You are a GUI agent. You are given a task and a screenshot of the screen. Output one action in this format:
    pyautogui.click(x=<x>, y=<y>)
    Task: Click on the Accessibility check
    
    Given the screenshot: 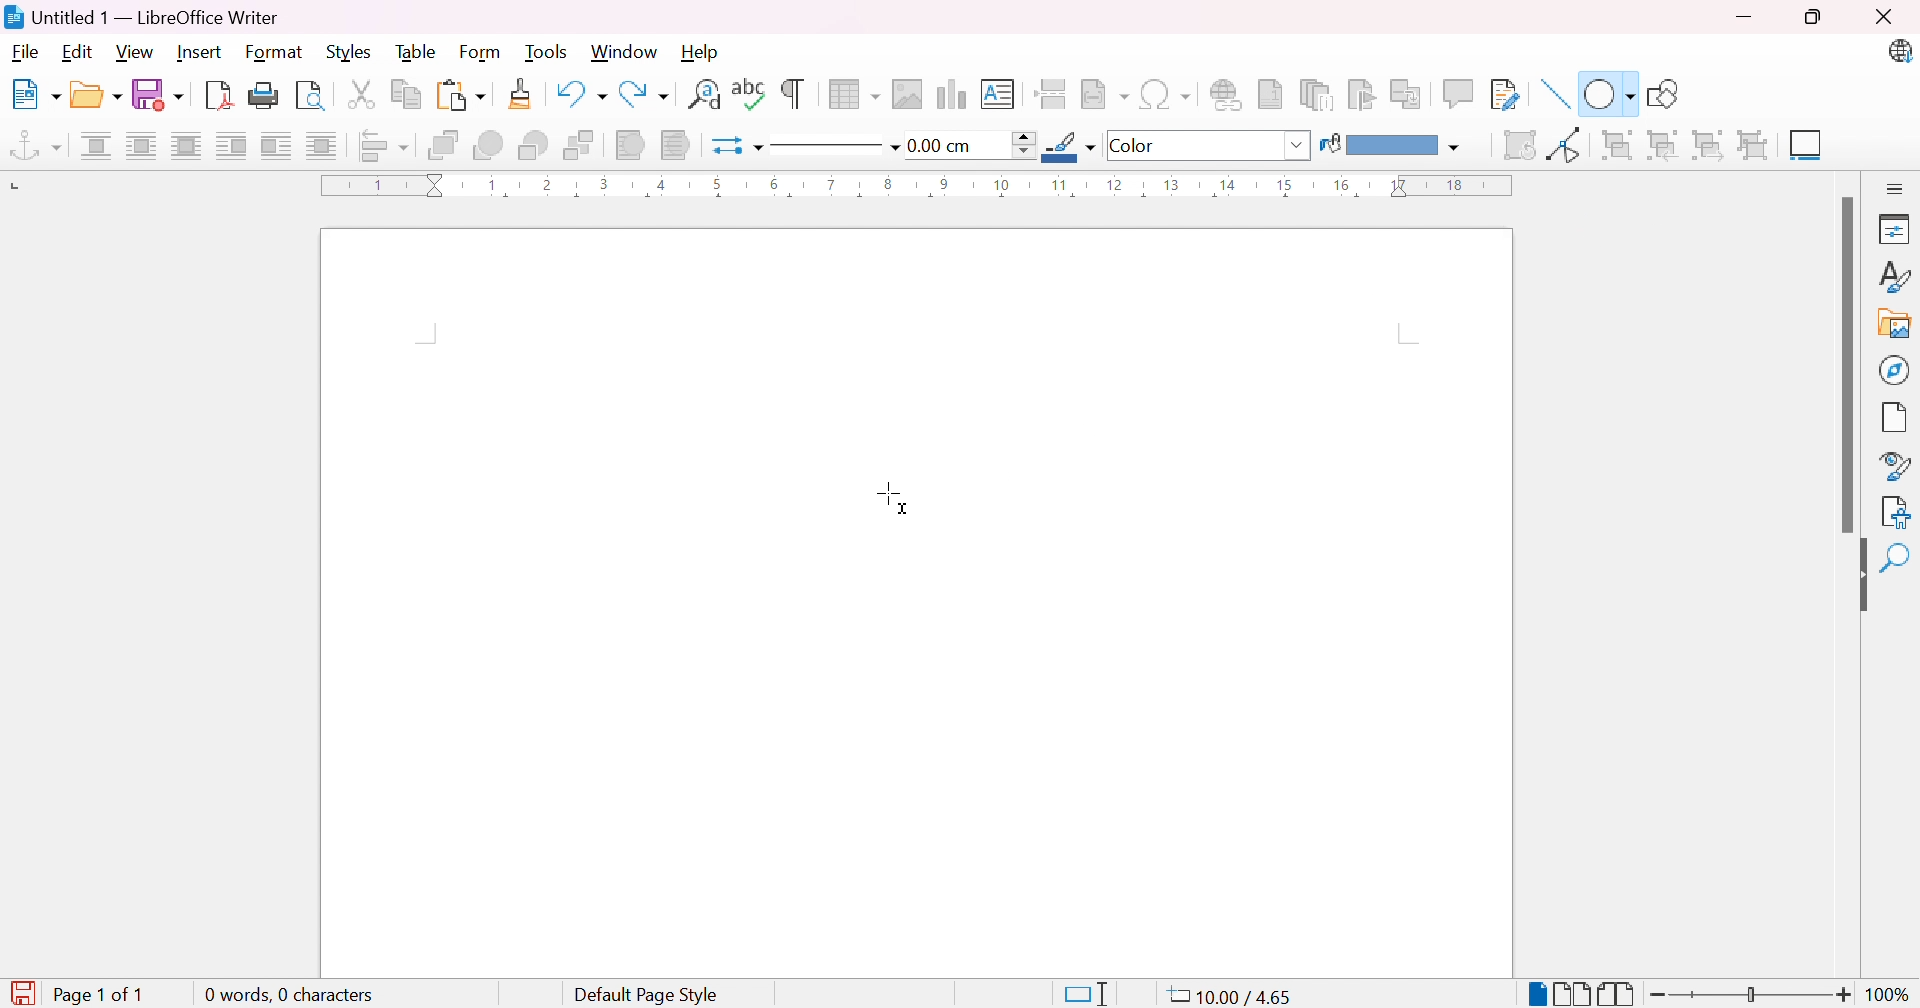 What is the action you would take?
    pyautogui.click(x=1895, y=560)
    